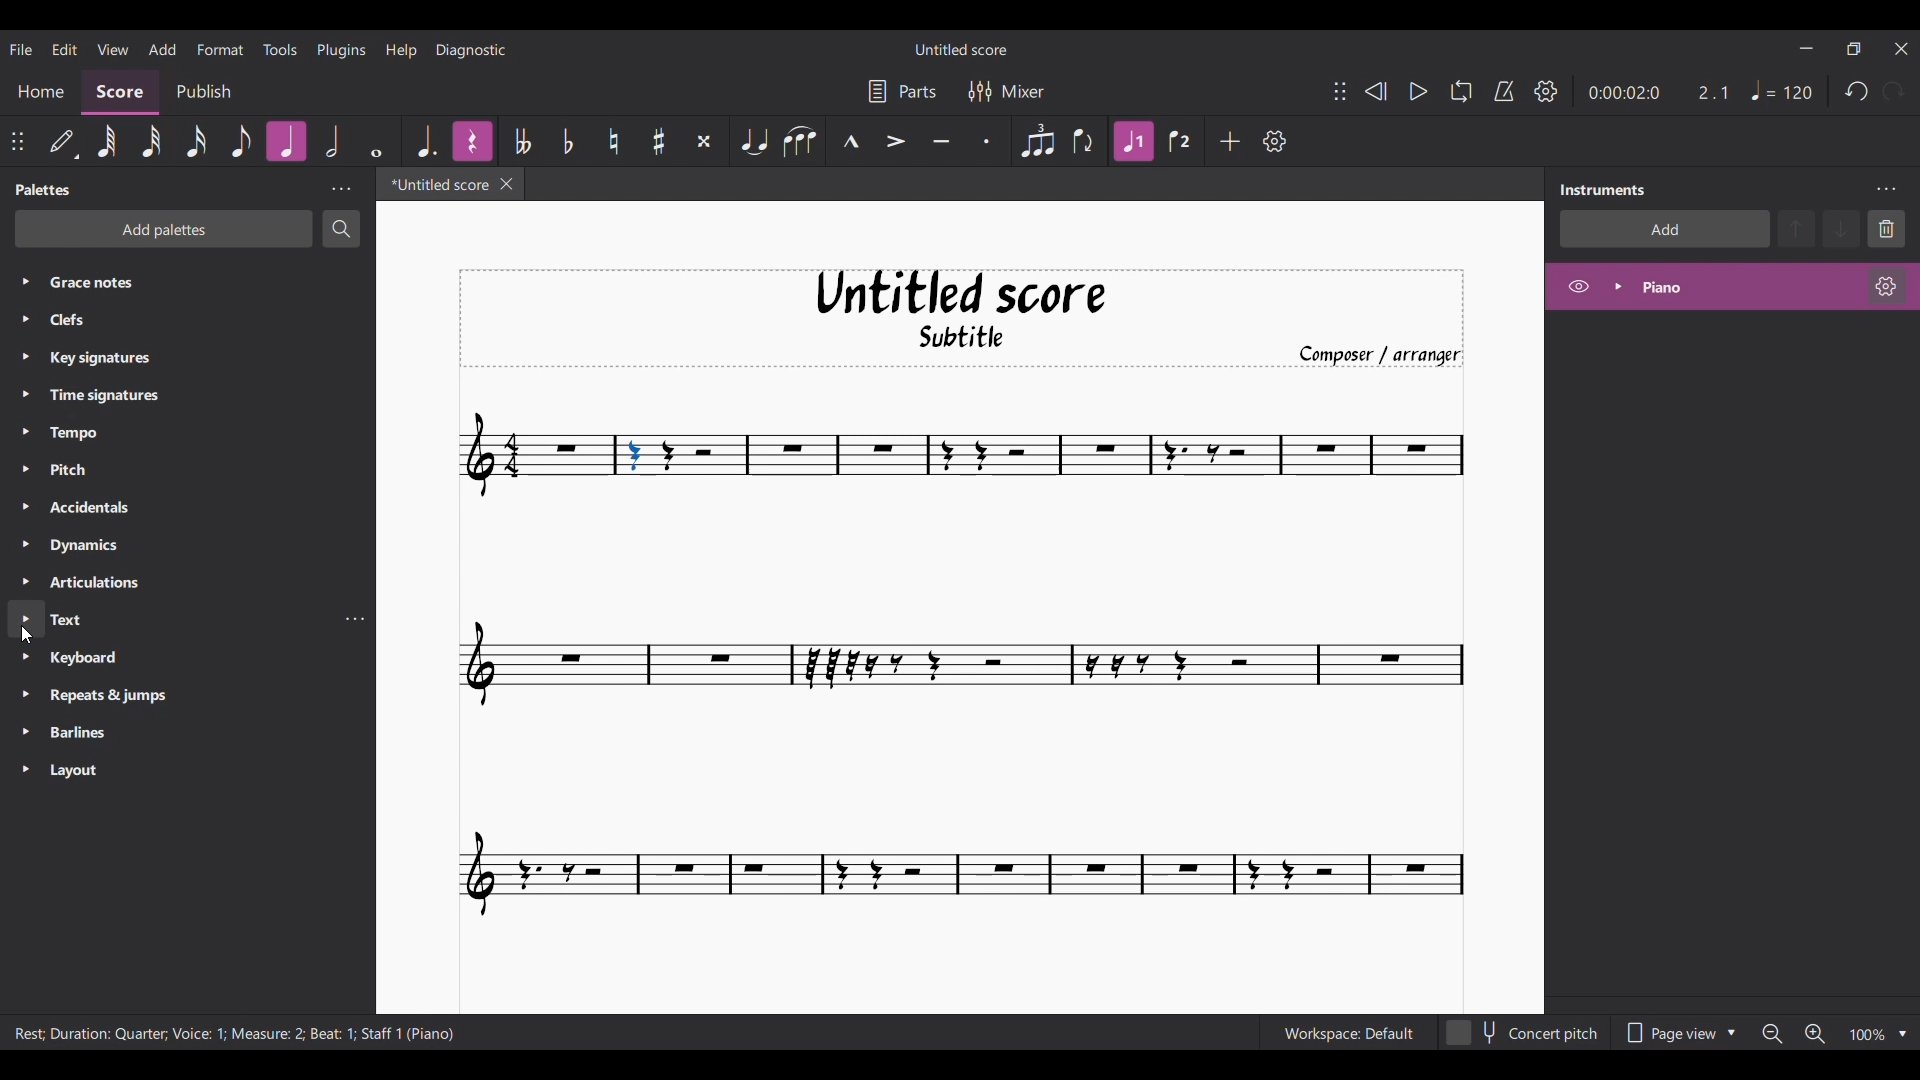 The height and width of the screenshot is (1080, 1920). I want to click on Title, sub-title, and composer name, so click(959, 319).